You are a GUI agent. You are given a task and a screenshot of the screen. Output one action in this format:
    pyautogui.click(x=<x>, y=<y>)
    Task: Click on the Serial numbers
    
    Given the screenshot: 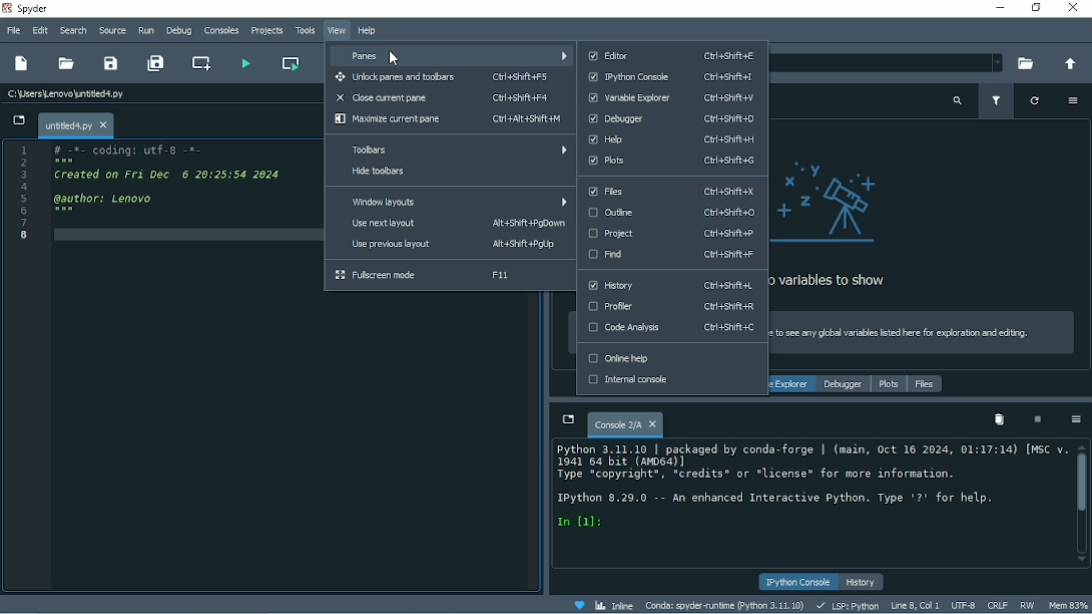 What is the action you would take?
    pyautogui.click(x=25, y=192)
    